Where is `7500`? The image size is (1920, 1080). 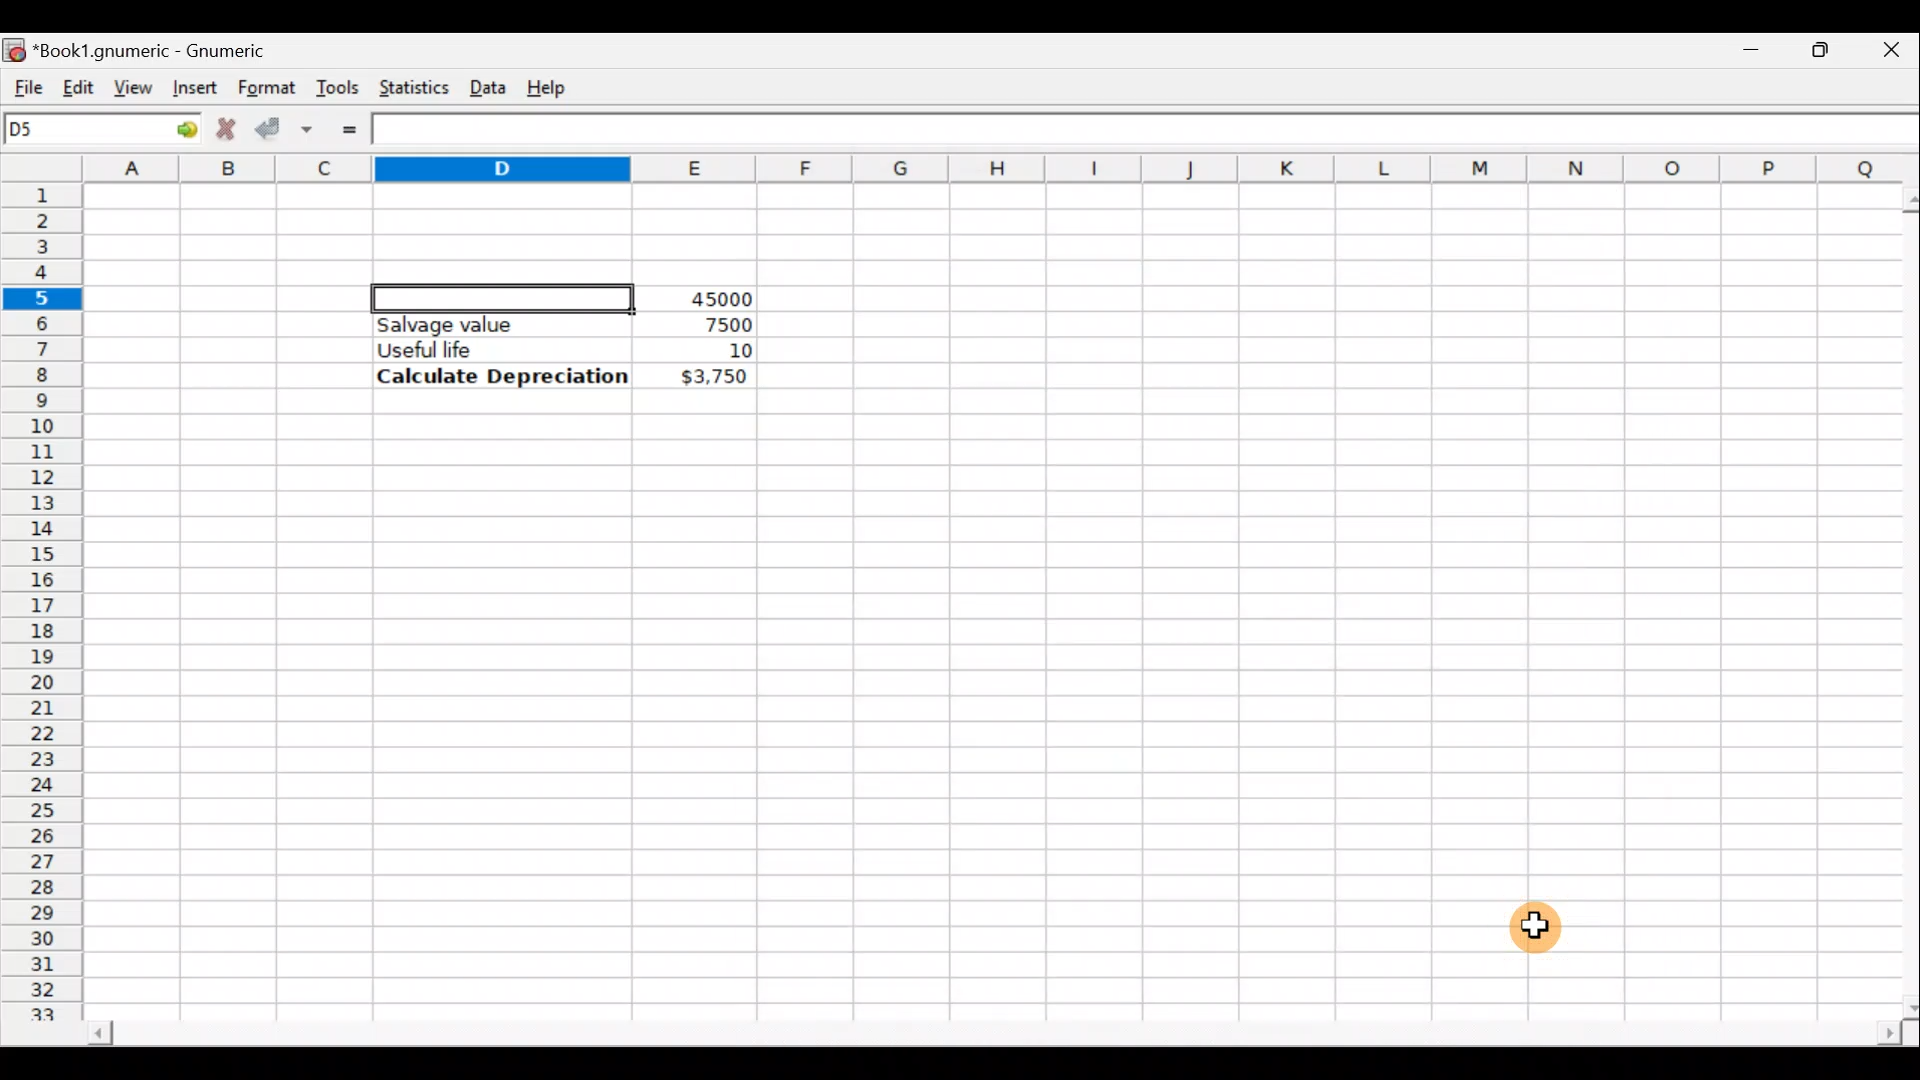 7500 is located at coordinates (696, 323).